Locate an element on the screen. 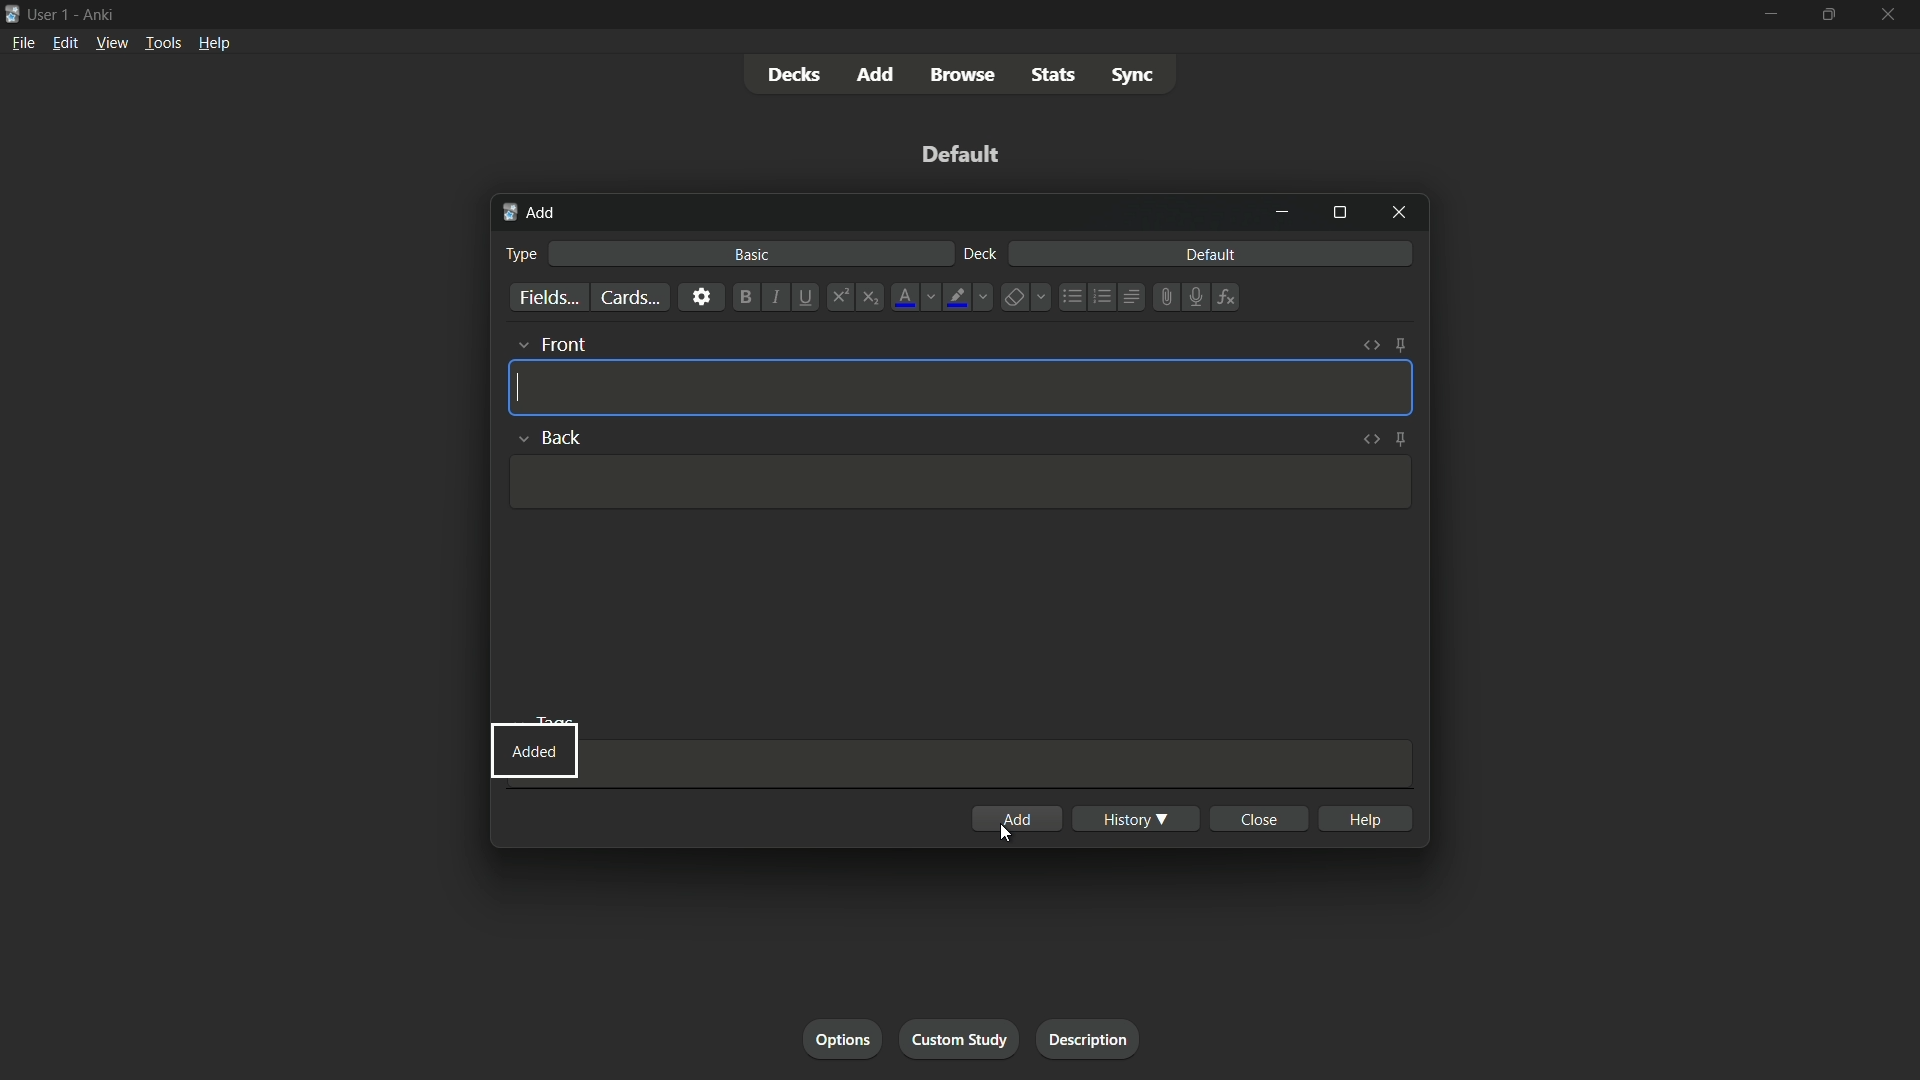 The image size is (1920, 1080). alignment is located at coordinates (1131, 299).